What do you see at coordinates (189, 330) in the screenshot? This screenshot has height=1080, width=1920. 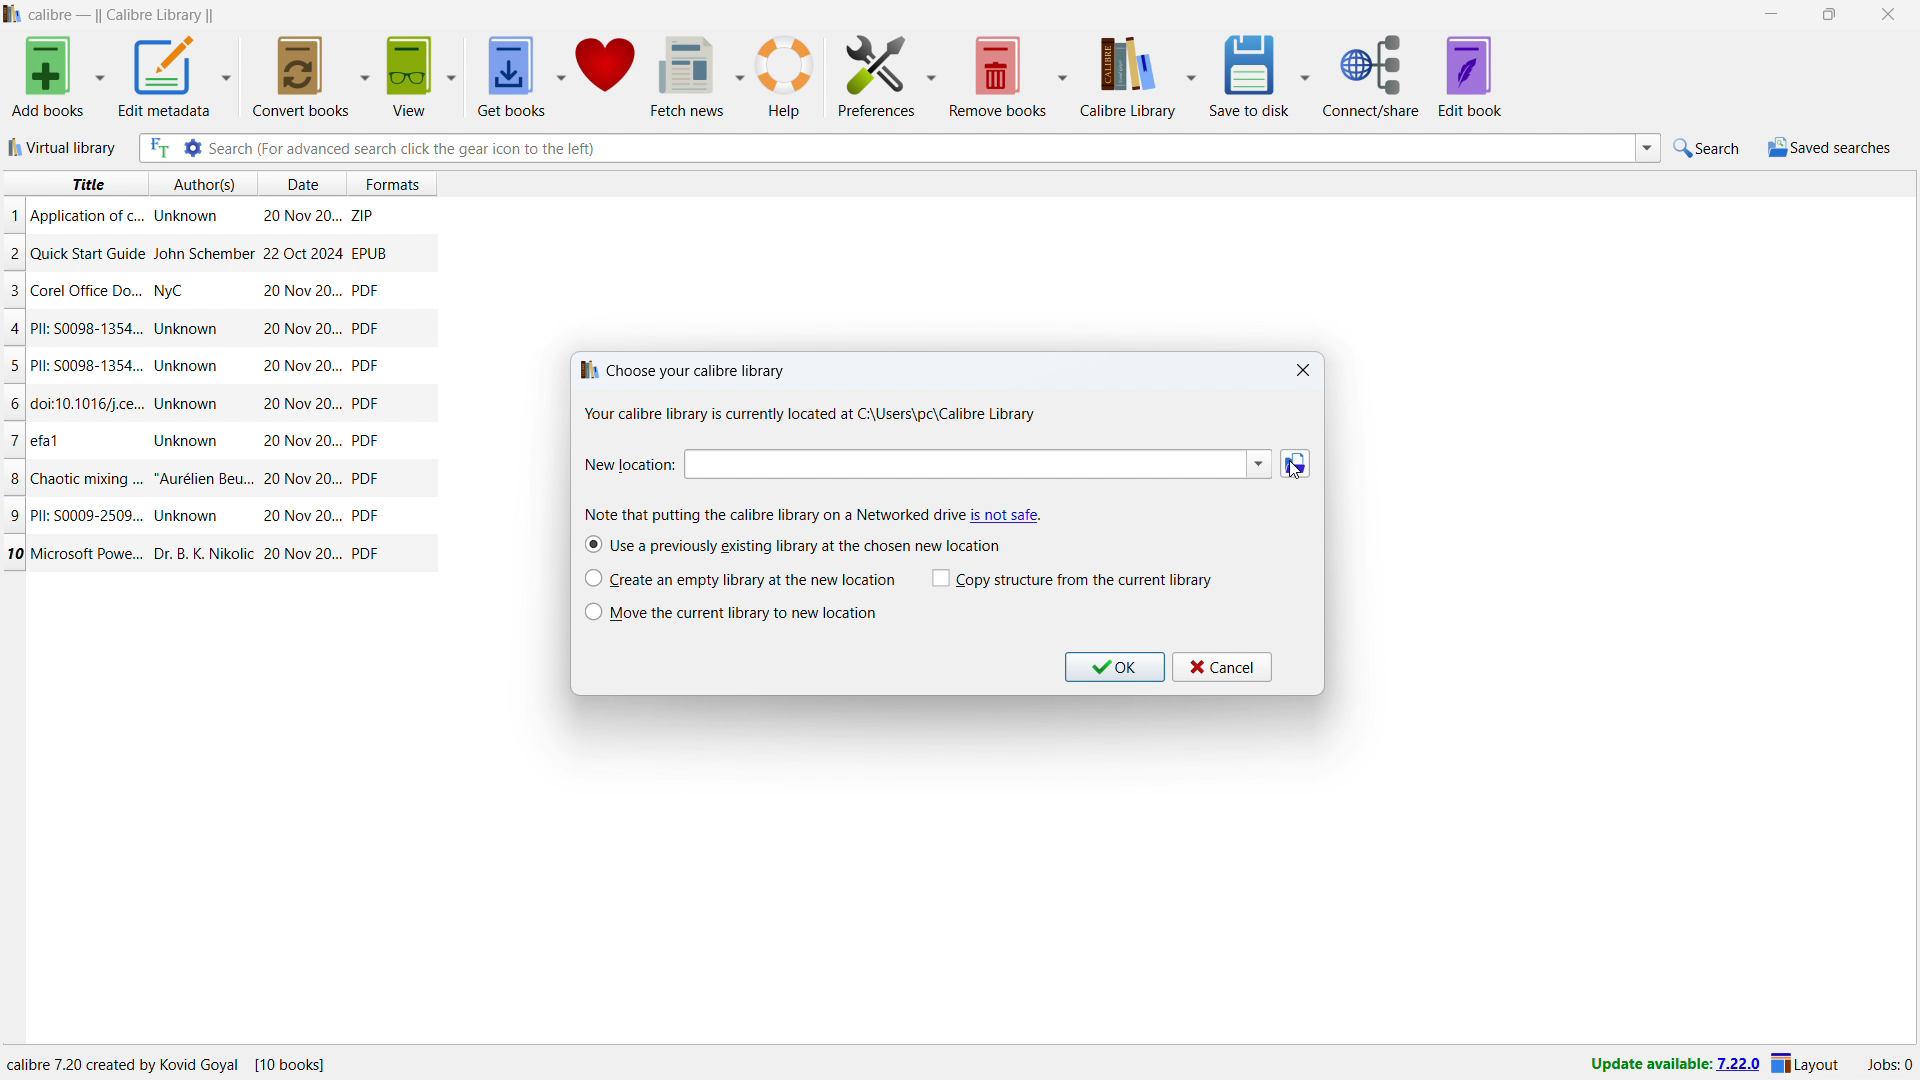 I see `Author` at bounding box center [189, 330].